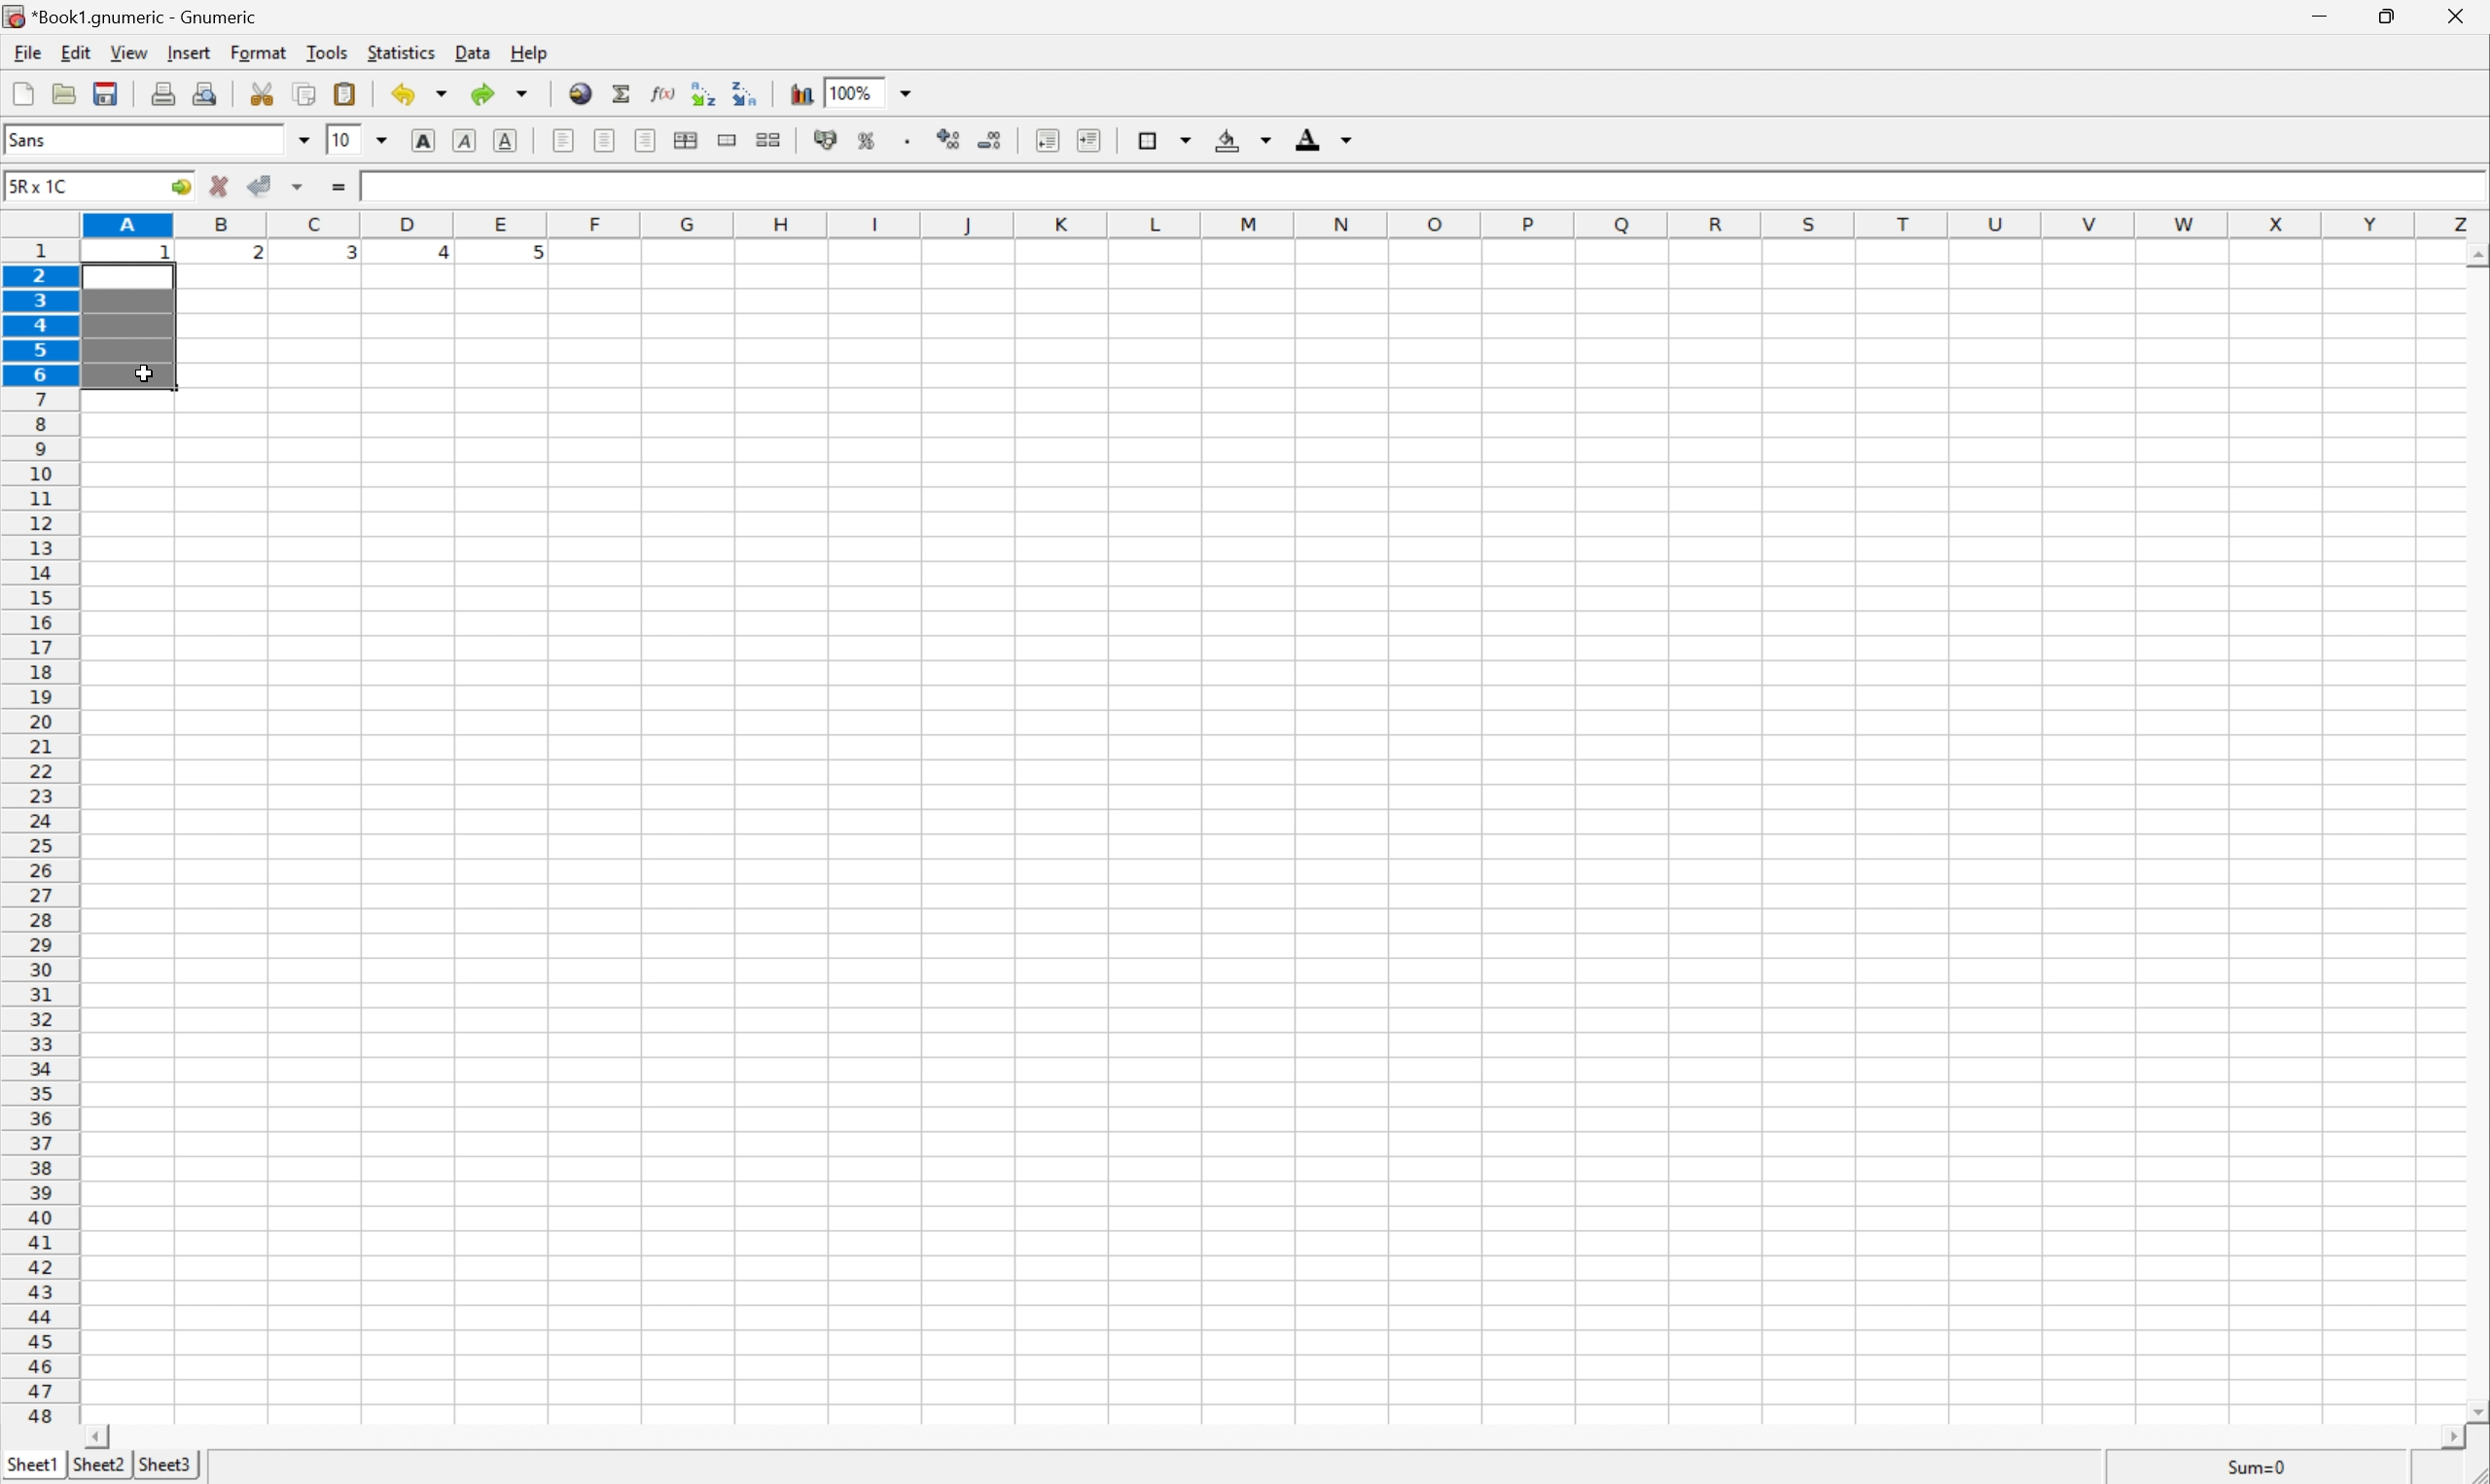 The image size is (2490, 1484). What do you see at coordinates (2474, 1403) in the screenshot?
I see `scroll down` at bounding box center [2474, 1403].